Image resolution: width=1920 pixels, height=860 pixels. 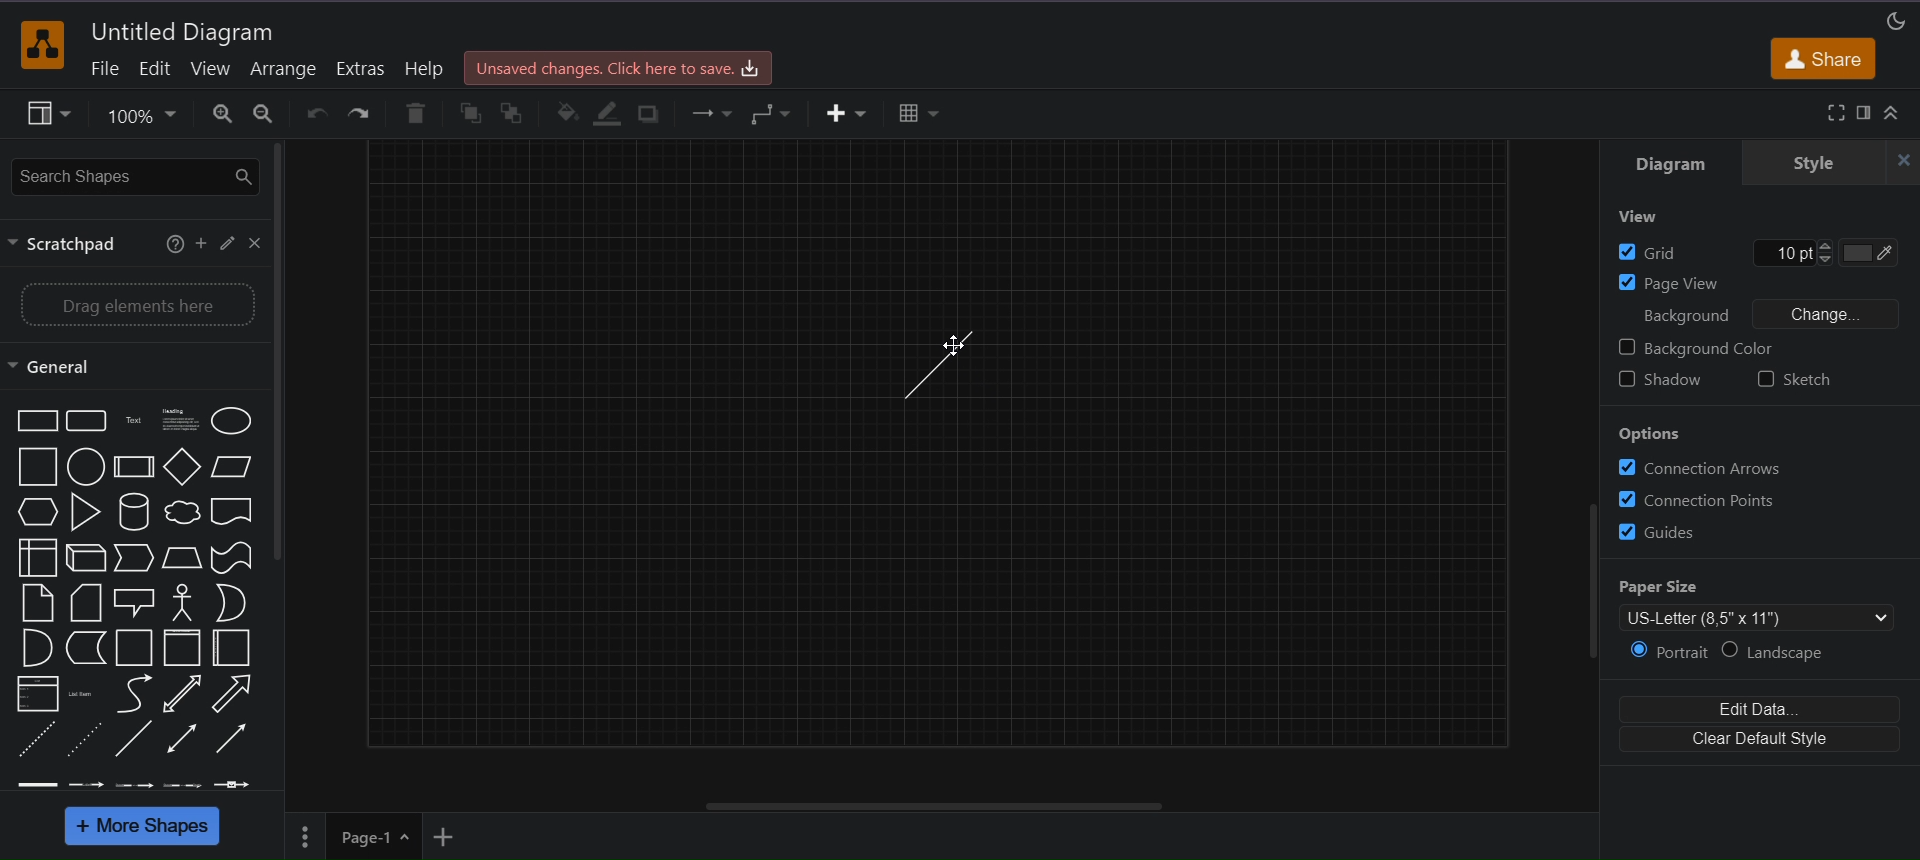 What do you see at coordinates (267, 114) in the screenshot?
I see `zoom out` at bounding box center [267, 114].